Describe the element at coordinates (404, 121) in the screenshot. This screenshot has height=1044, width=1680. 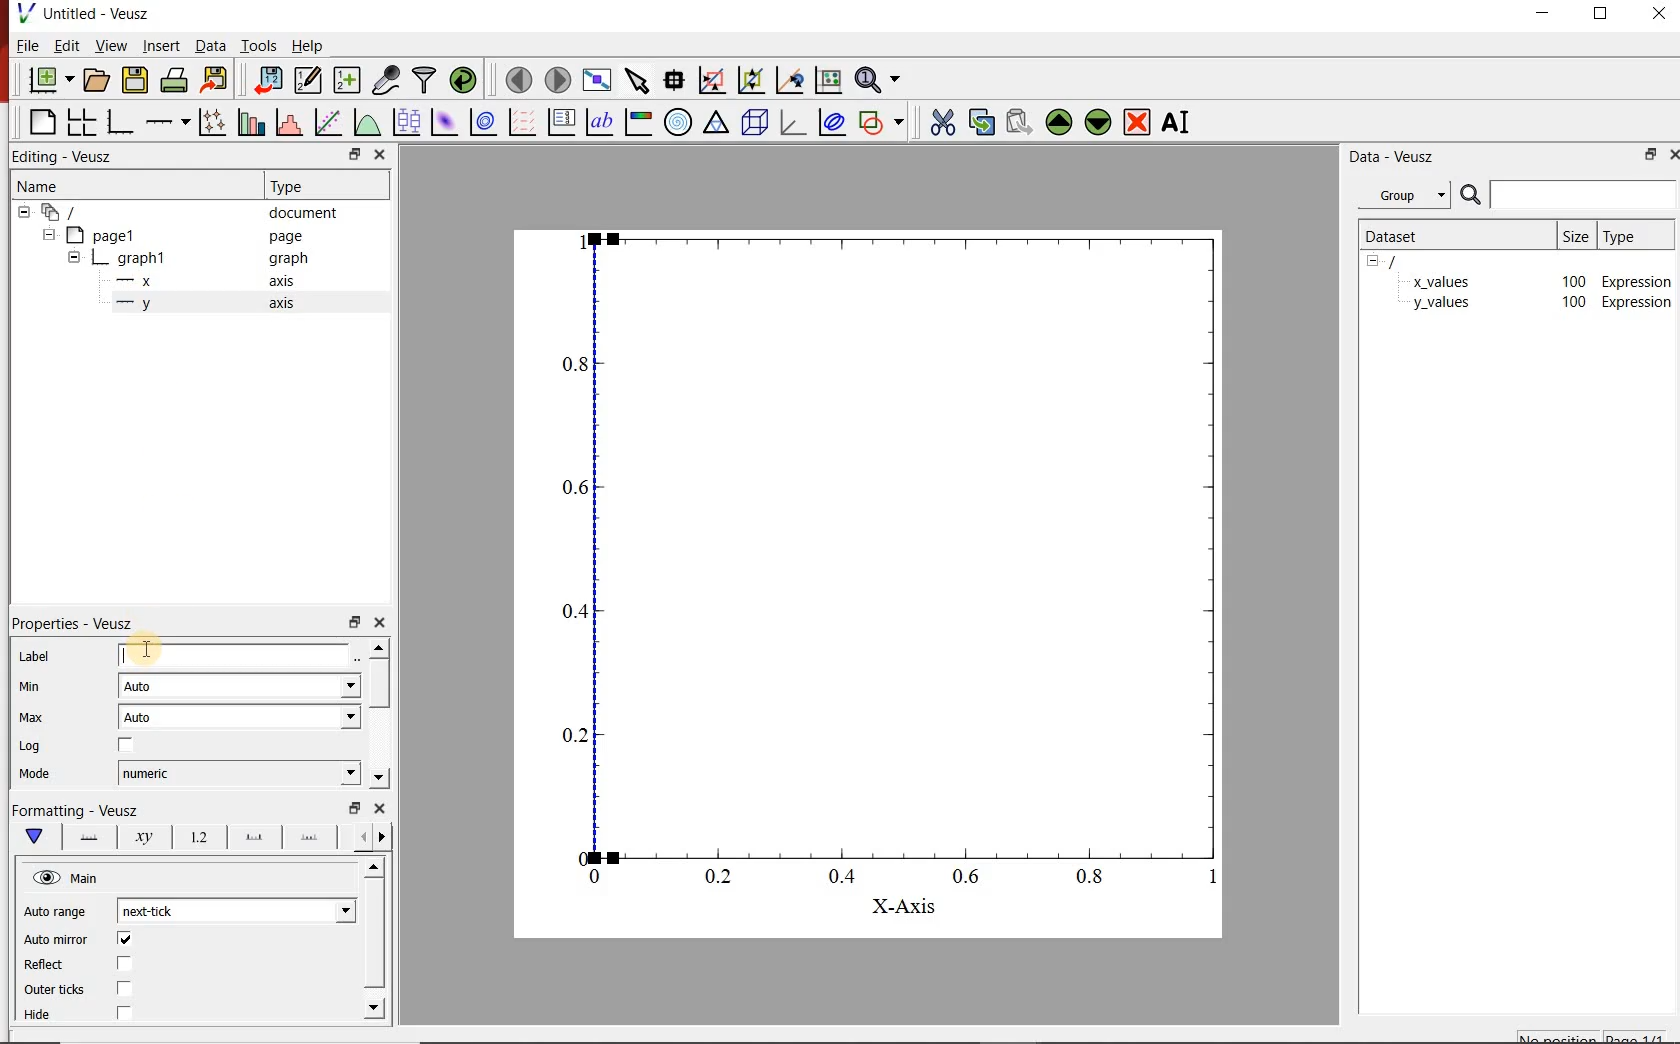
I see `plot box plots` at that location.